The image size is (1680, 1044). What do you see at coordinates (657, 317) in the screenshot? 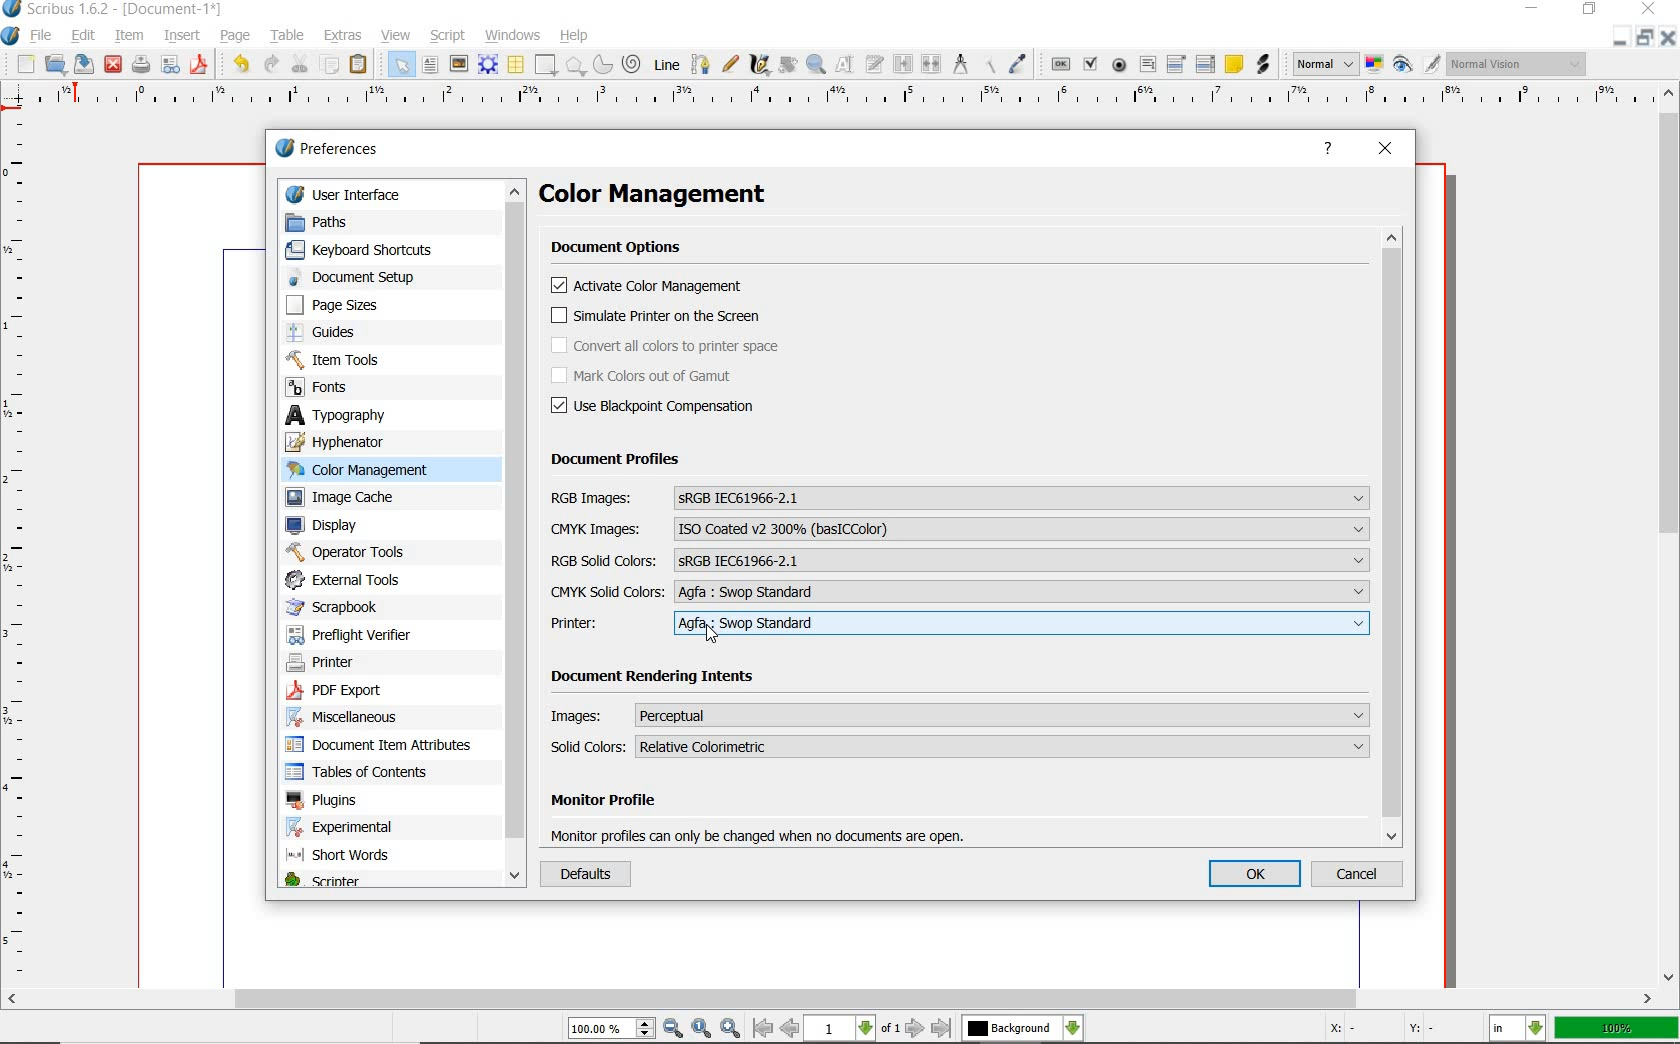
I see `simulate printer on the screen` at bounding box center [657, 317].